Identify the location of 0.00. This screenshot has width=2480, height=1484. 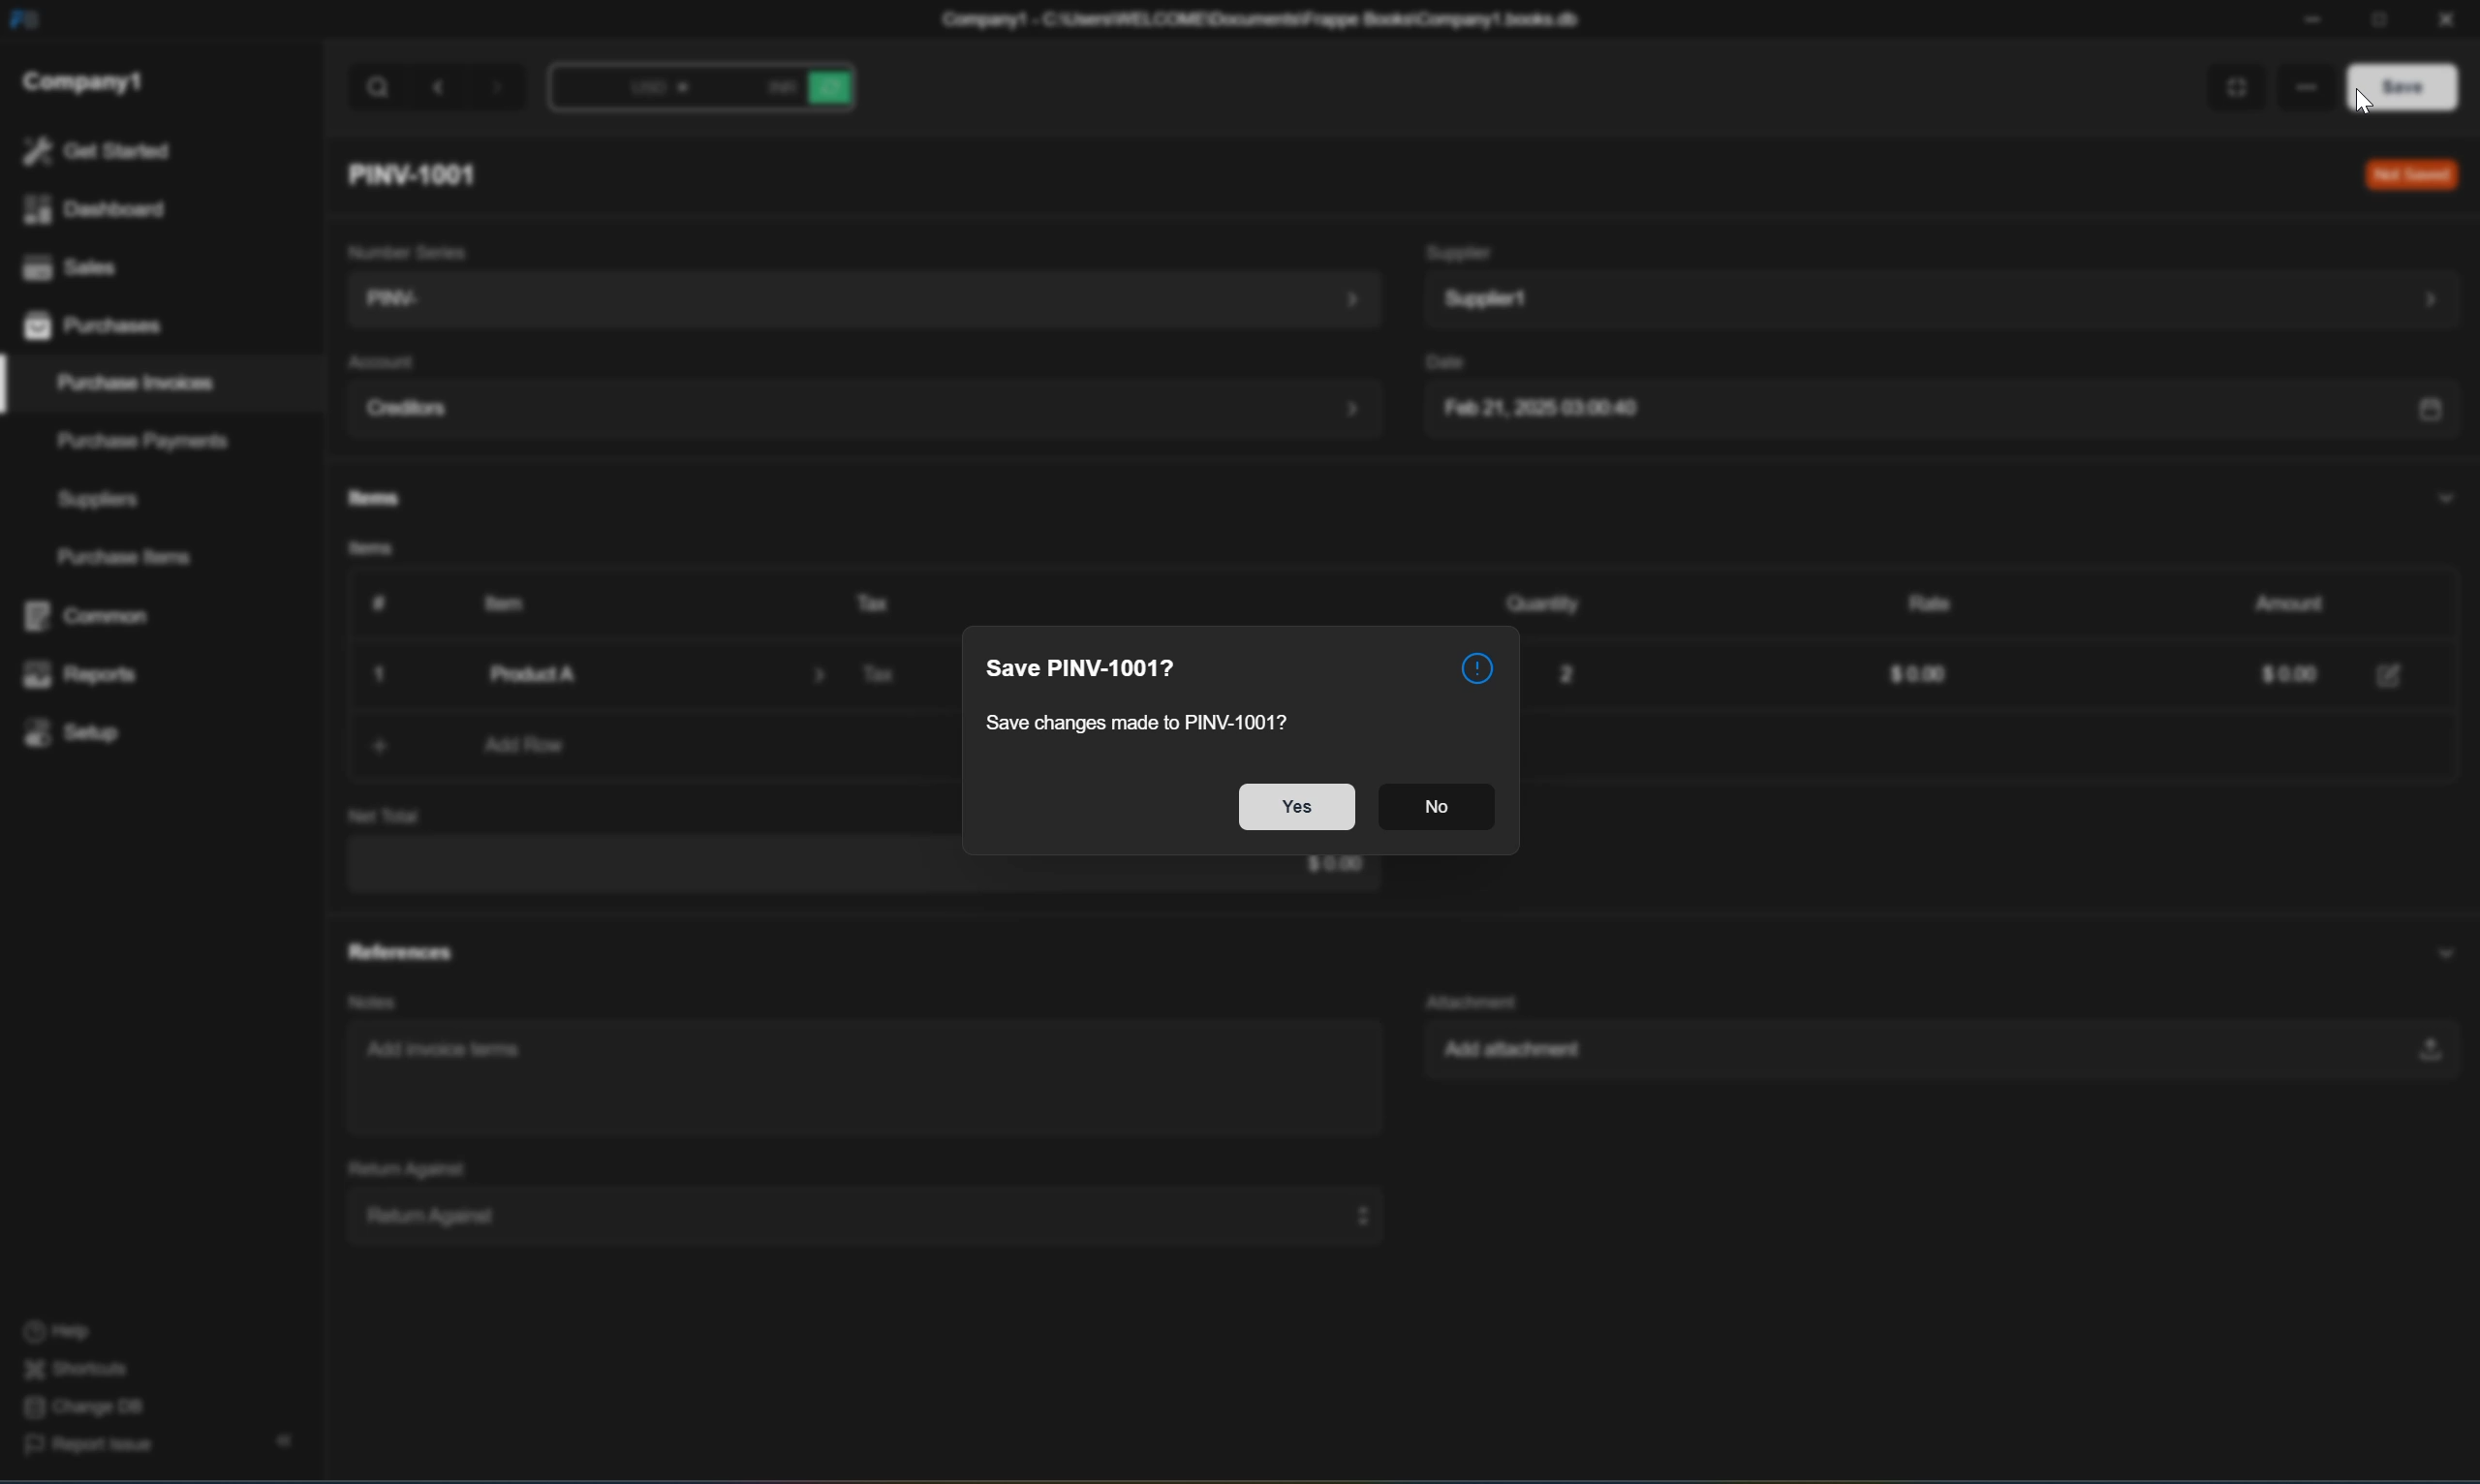
(2273, 677).